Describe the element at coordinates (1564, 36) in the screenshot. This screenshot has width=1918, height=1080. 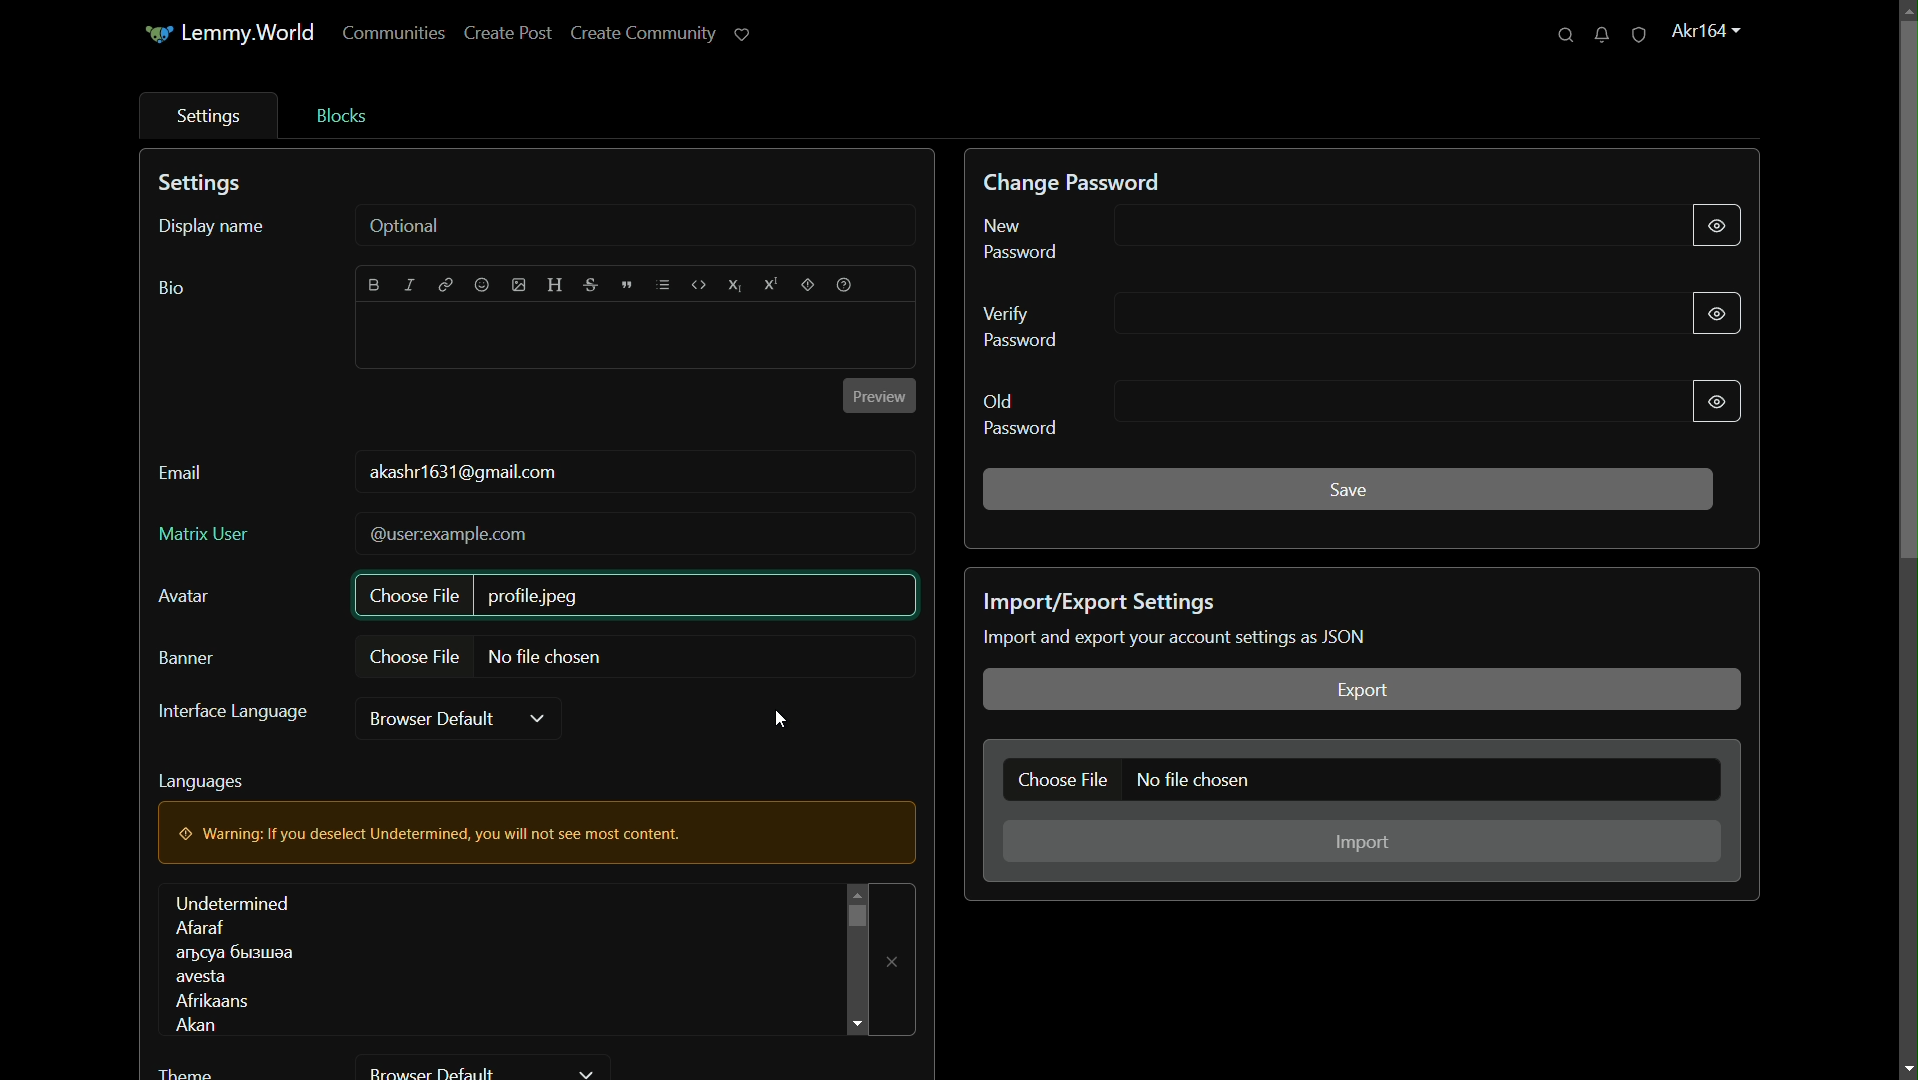
I see `search` at that location.